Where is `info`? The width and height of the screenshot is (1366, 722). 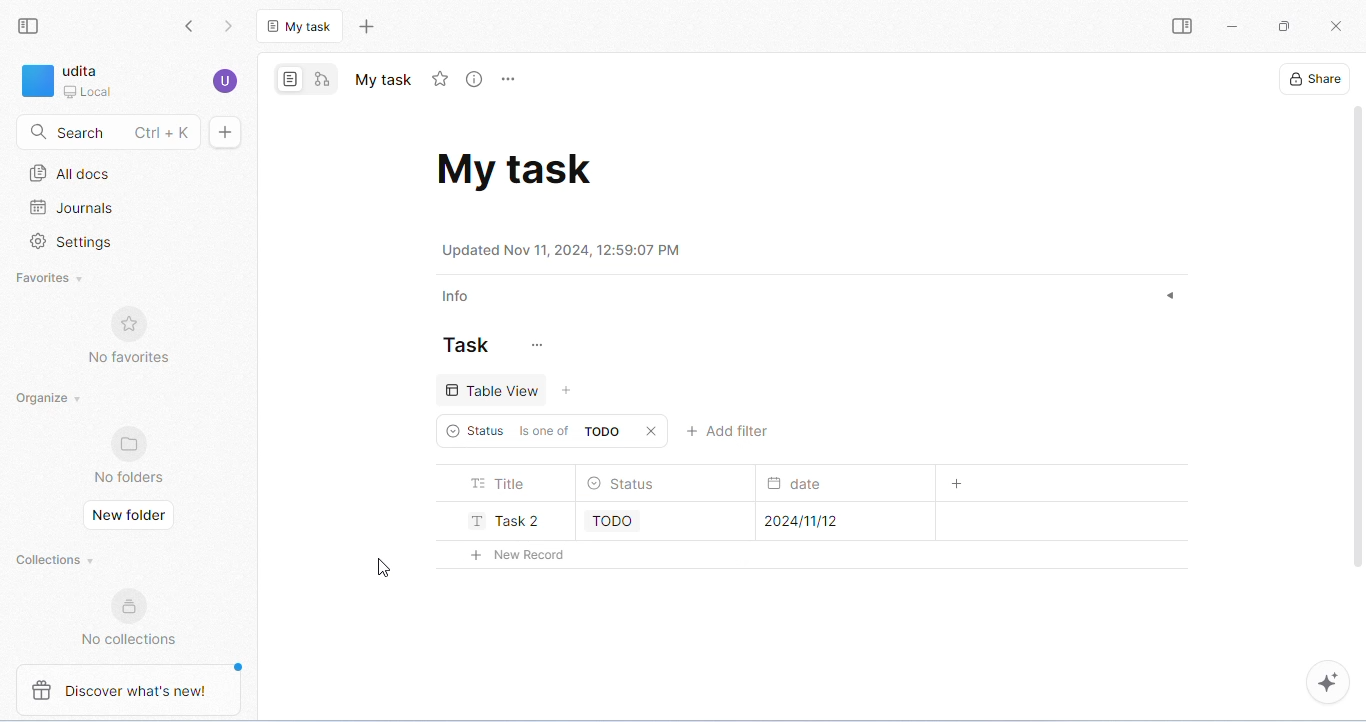
info is located at coordinates (457, 298).